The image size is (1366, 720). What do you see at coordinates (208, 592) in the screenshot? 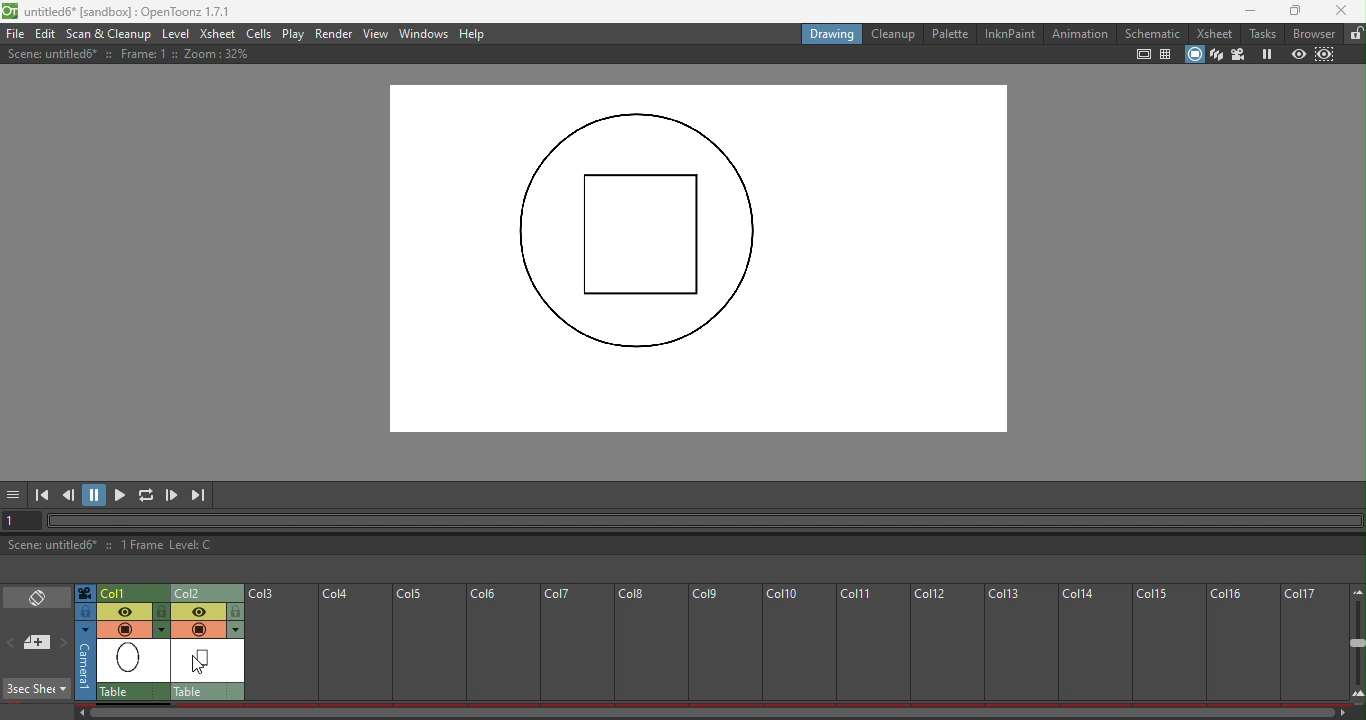
I see `column 2` at bounding box center [208, 592].